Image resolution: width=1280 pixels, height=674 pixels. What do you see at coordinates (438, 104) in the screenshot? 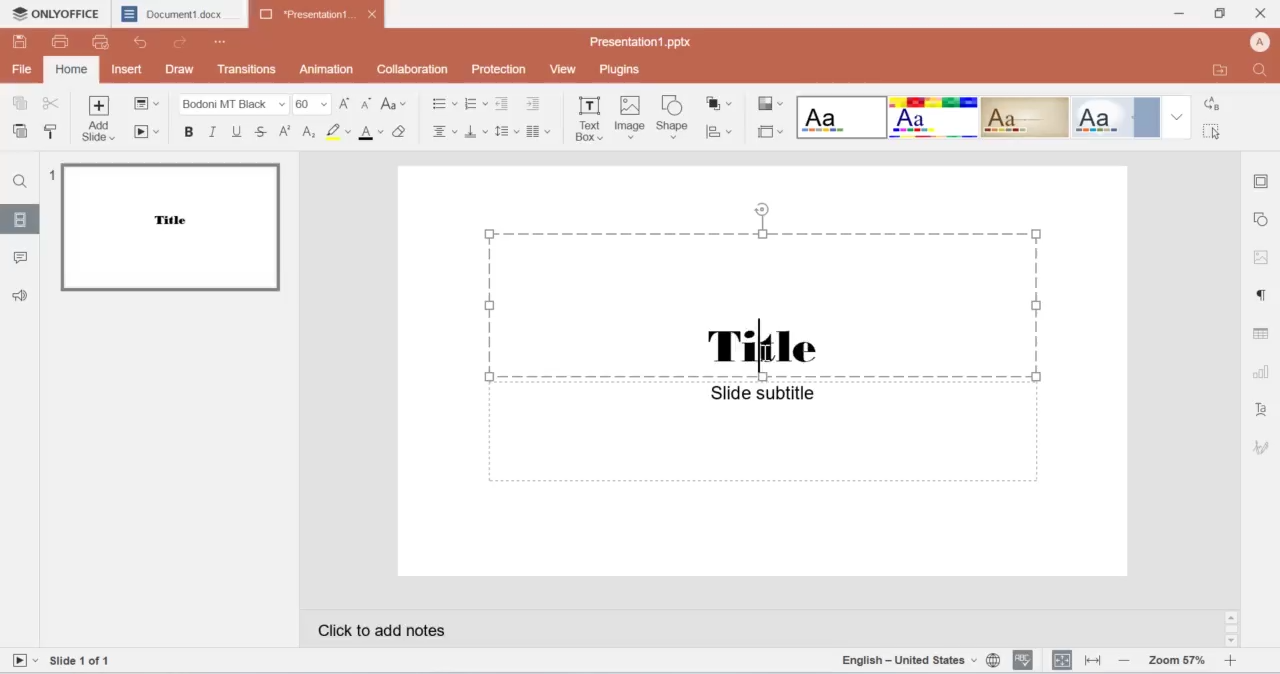
I see `bullet points` at bounding box center [438, 104].